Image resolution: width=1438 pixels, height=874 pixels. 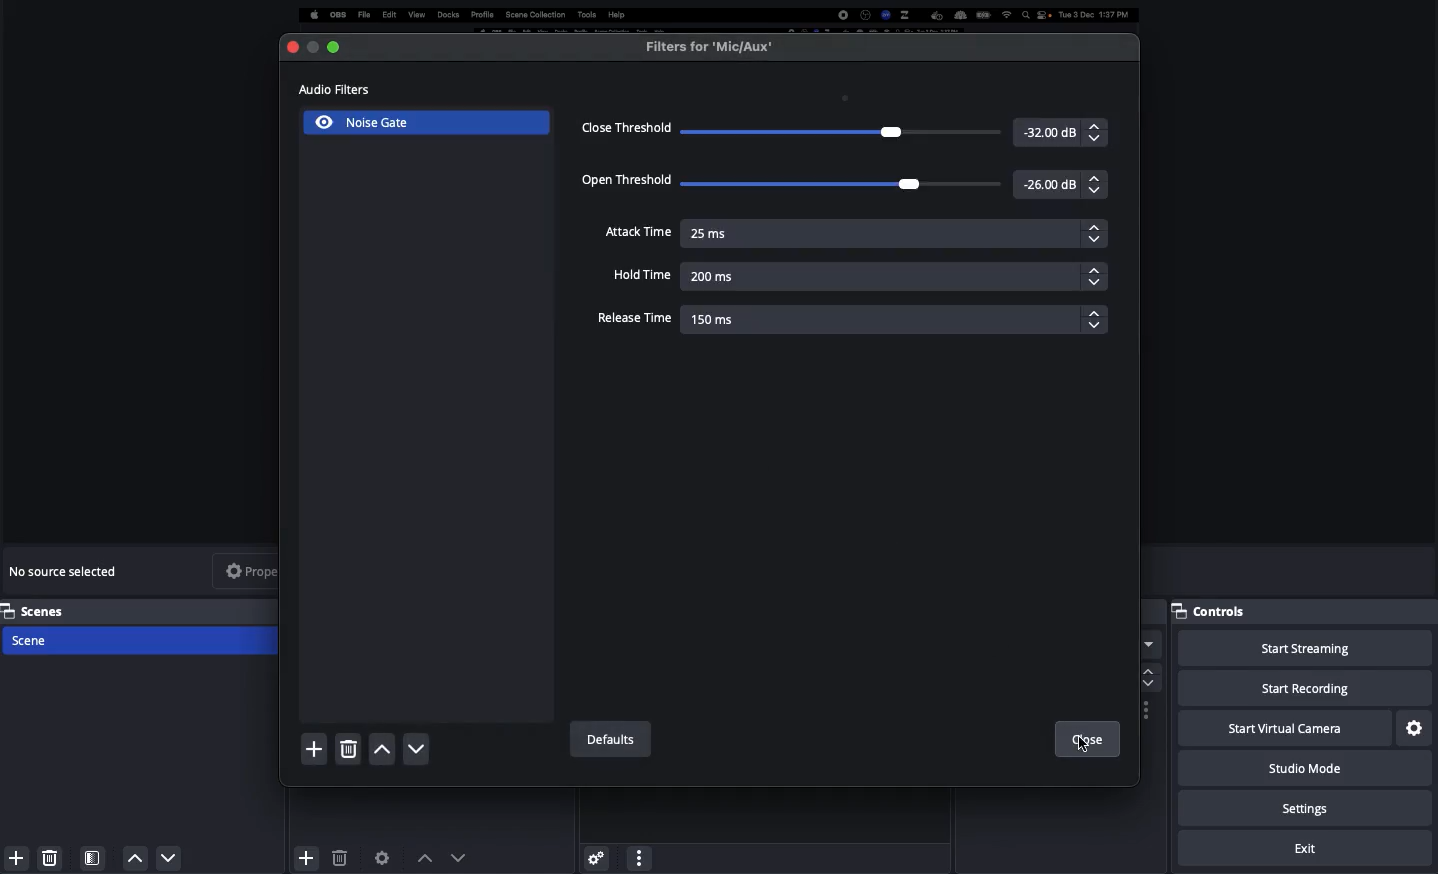 What do you see at coordinates (846, 184) in the screenshot?
I see `Open threshold` at bounding box center [846, 184].